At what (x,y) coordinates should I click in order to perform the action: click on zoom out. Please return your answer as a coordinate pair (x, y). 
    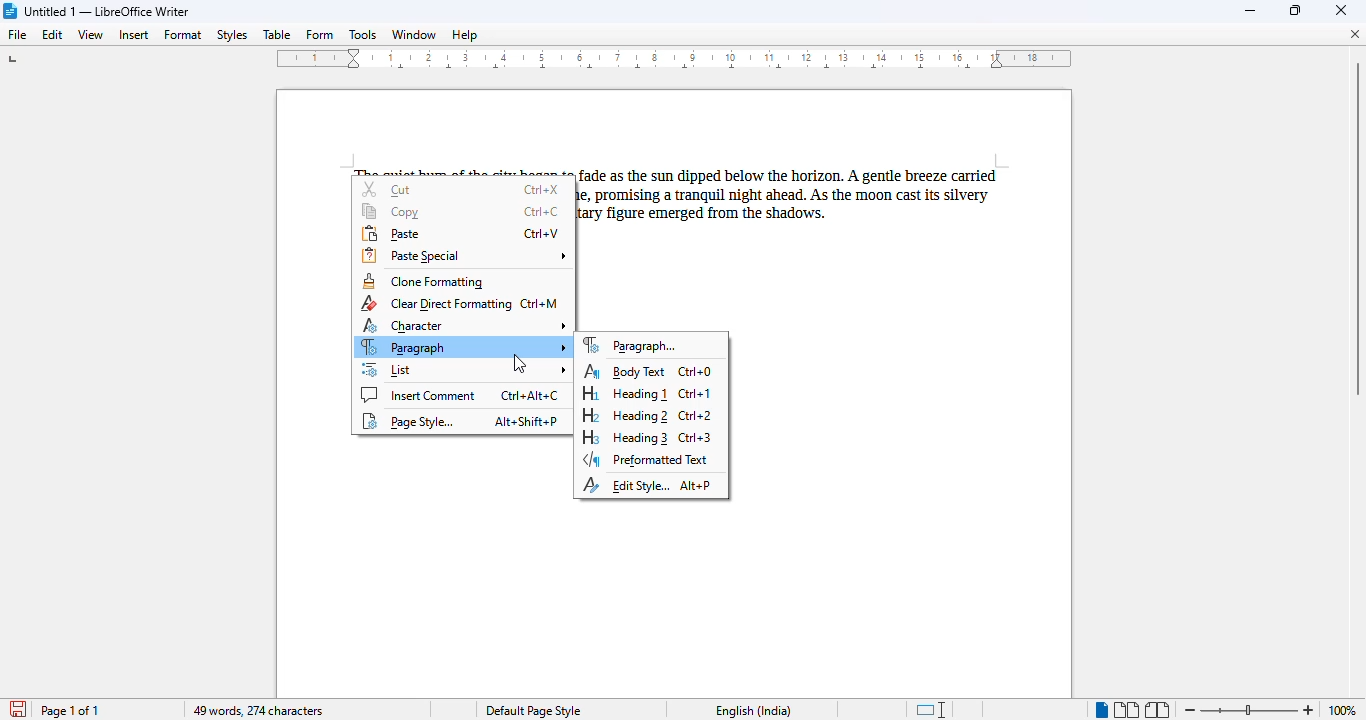
    Looking at the image, I should click on (1192, 710).